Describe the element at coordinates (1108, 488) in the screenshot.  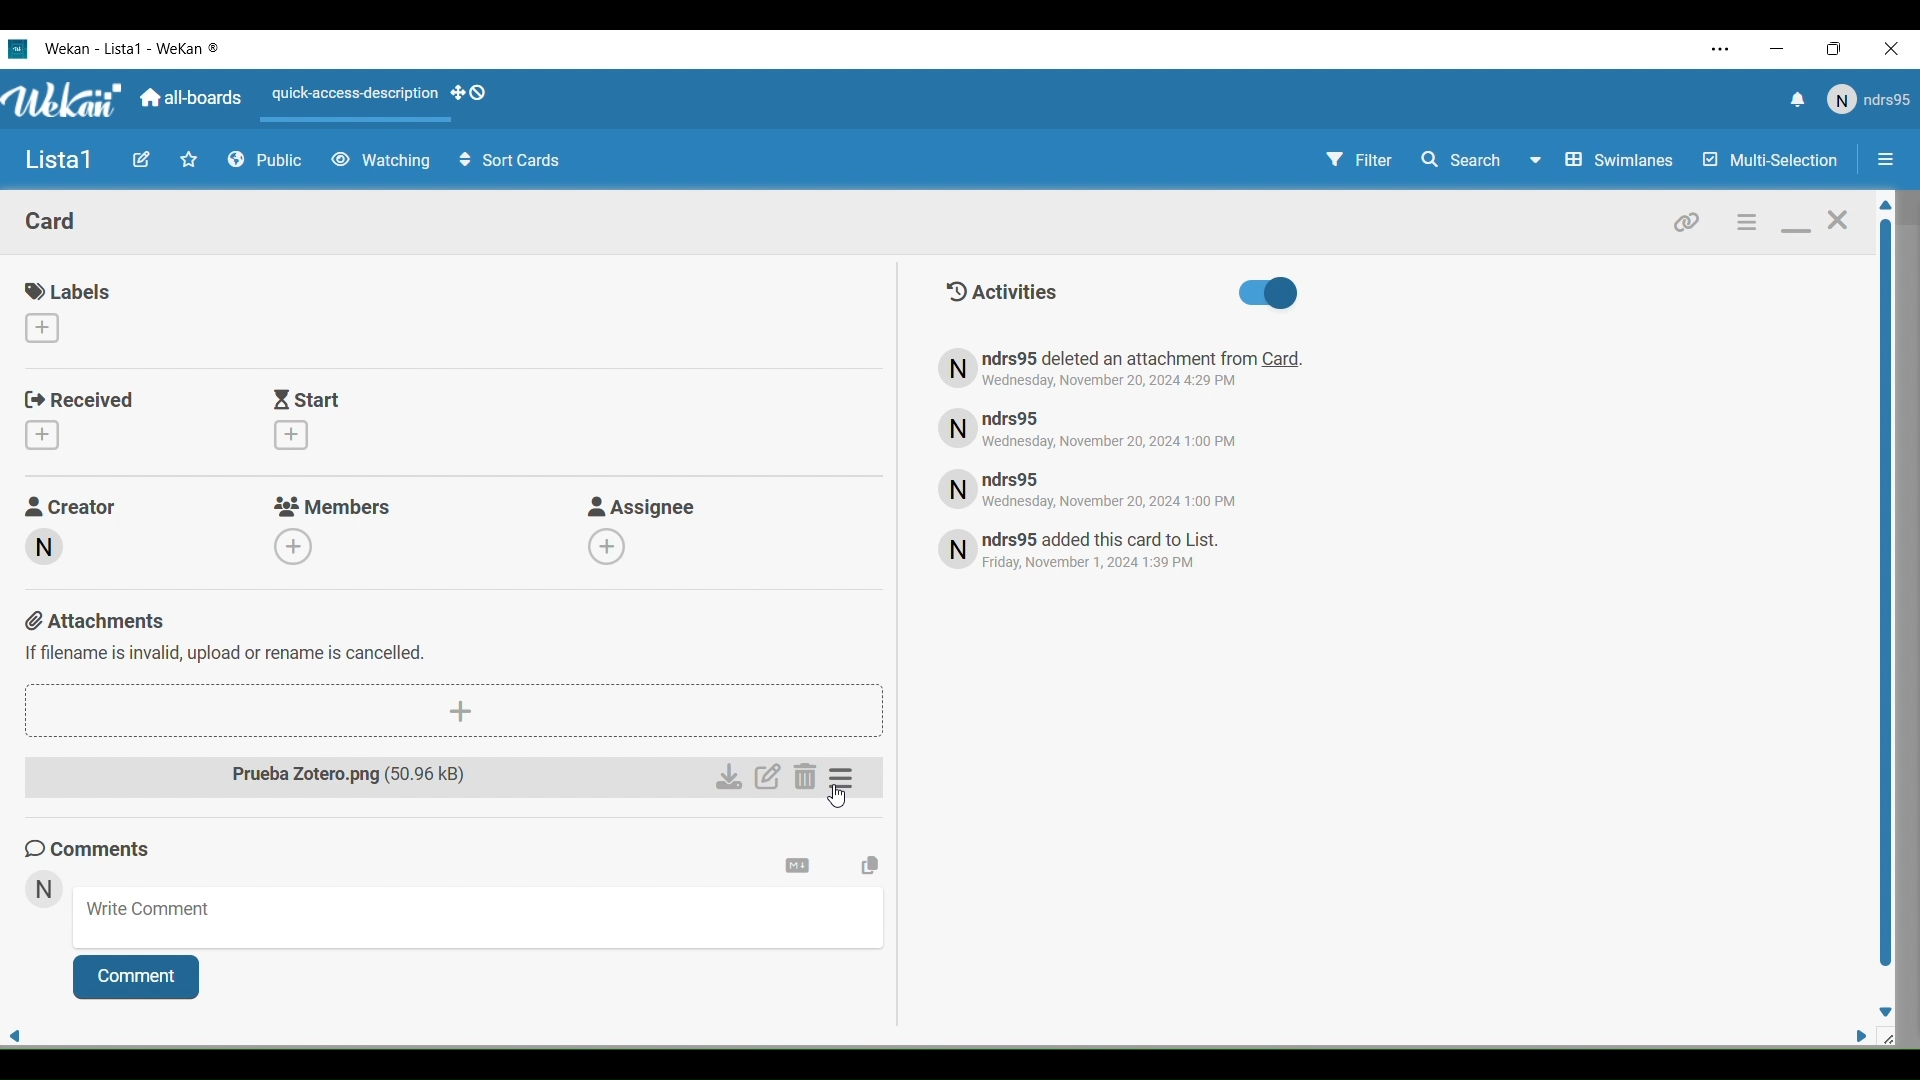
I see `Text` at that location.